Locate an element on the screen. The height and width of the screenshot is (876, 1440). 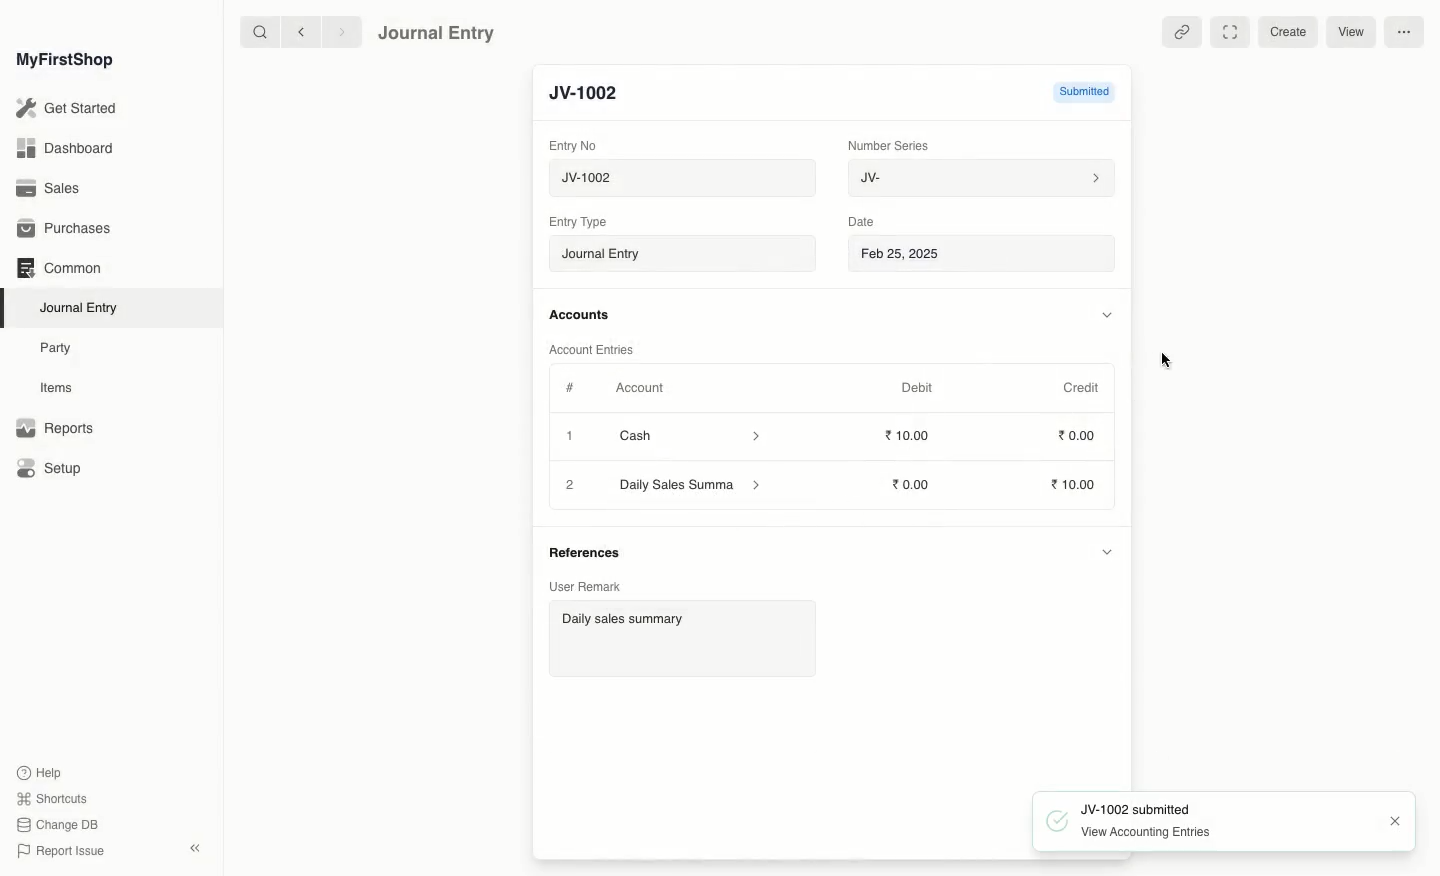
Journal Entry is located at coordinates (437, 32).